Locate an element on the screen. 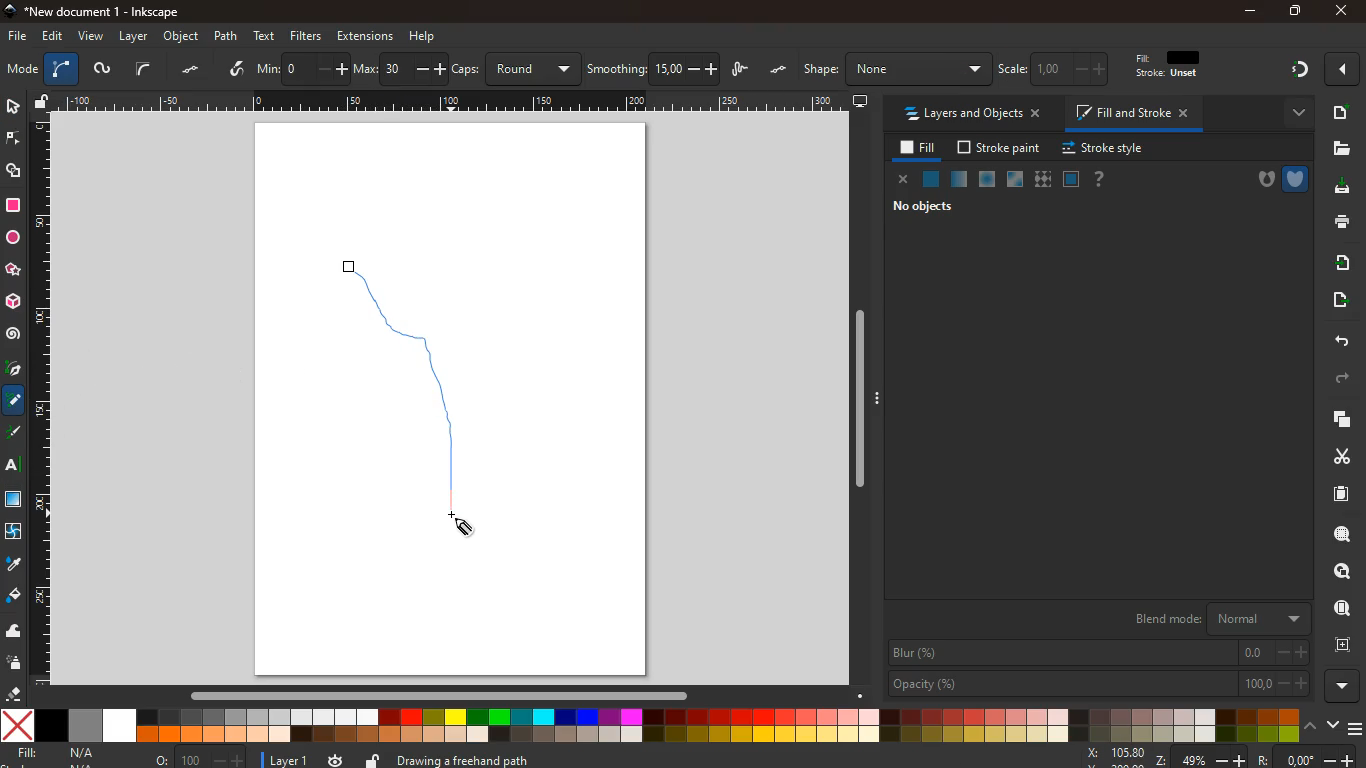  zoom is located at coordinates (201, 756).